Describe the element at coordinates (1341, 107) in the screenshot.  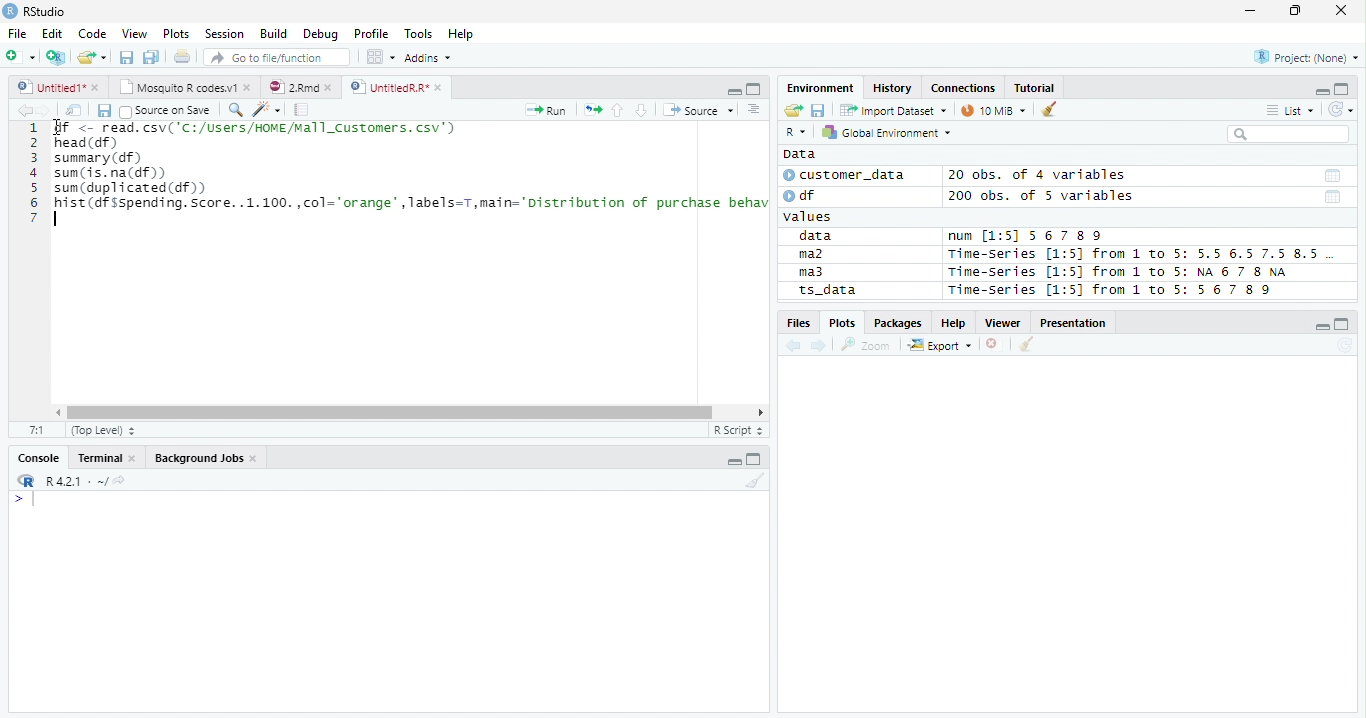
I see `Refresh` at that location.